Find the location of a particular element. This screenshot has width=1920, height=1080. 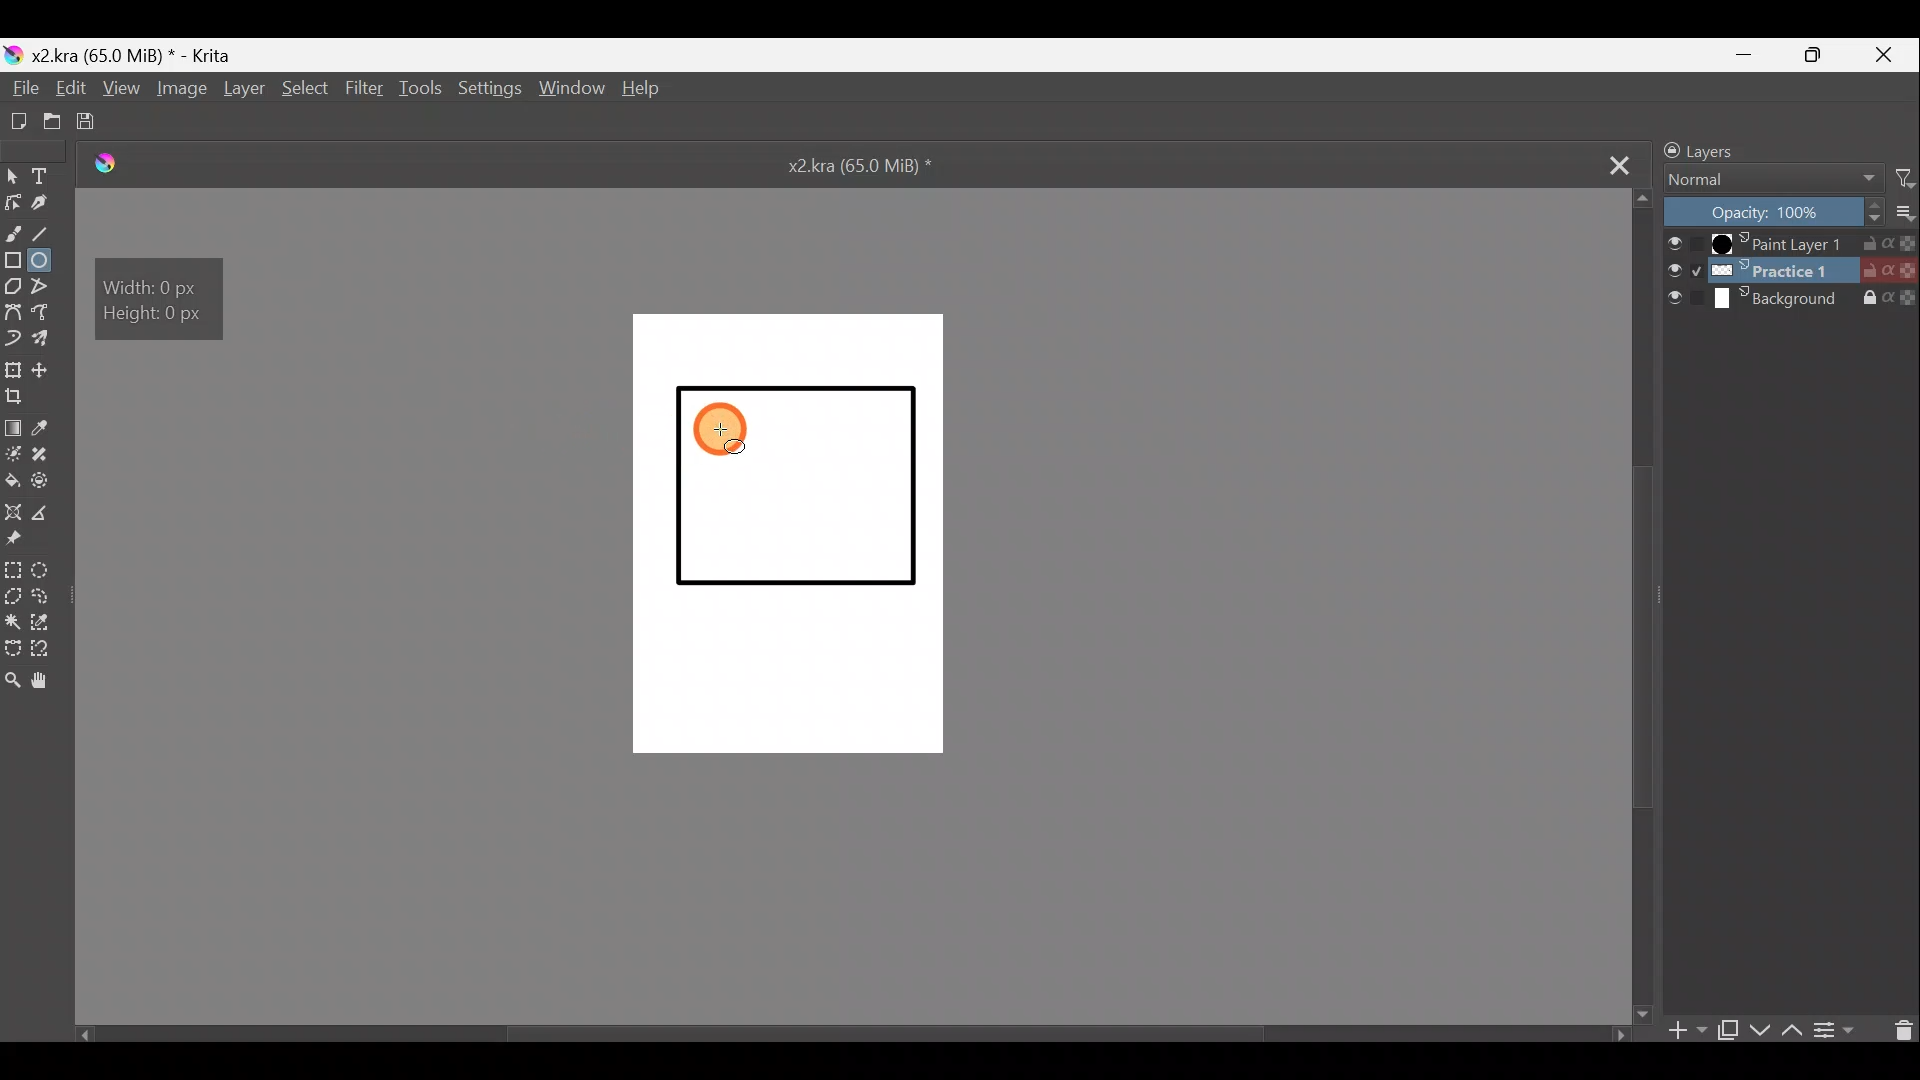

Pan tool is located at coordinates (51, 680).